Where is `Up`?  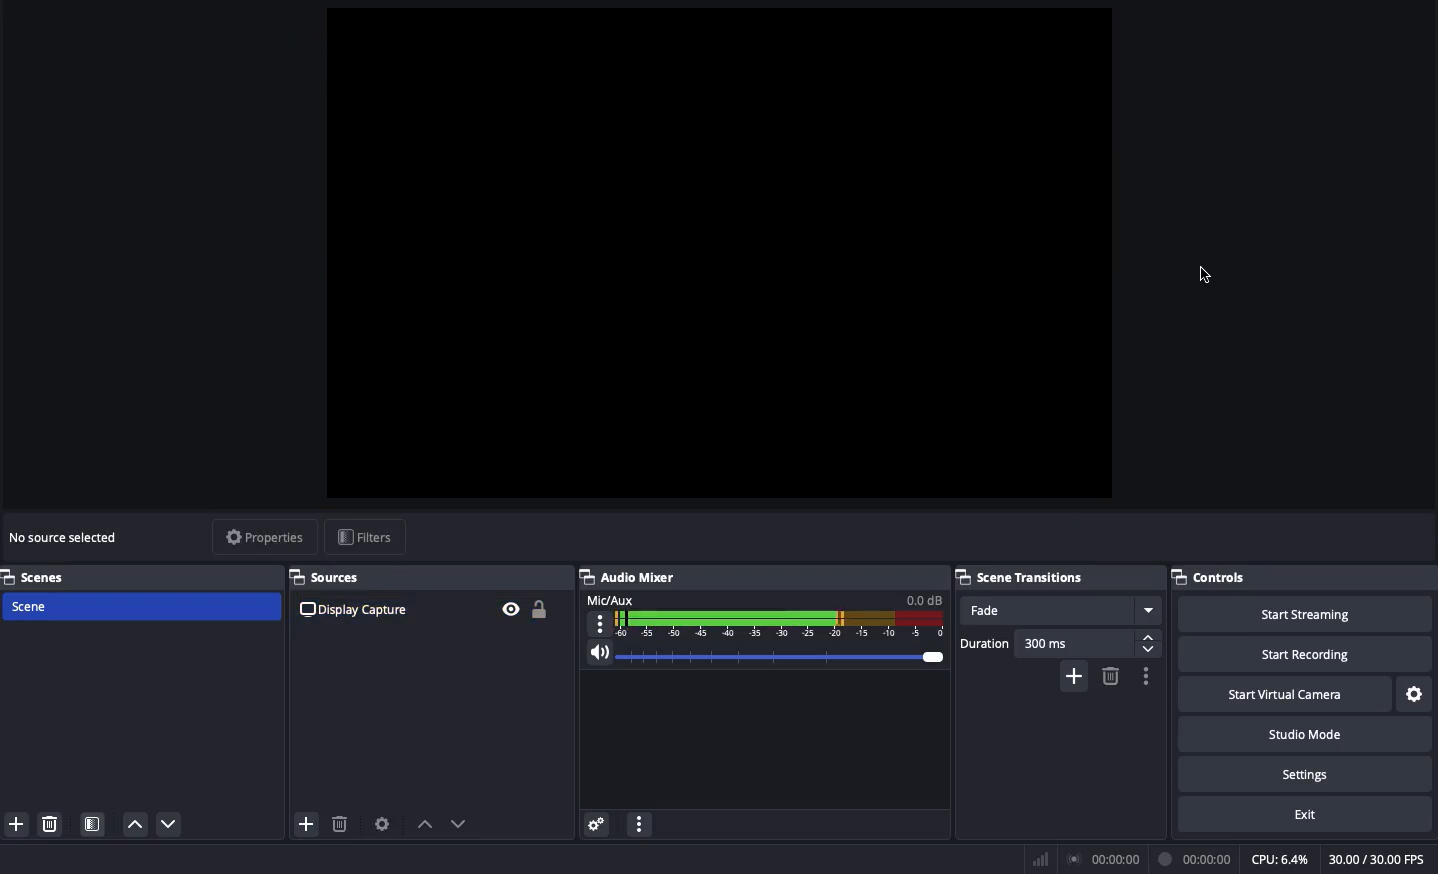
Up is located at coordinates (424, 826).